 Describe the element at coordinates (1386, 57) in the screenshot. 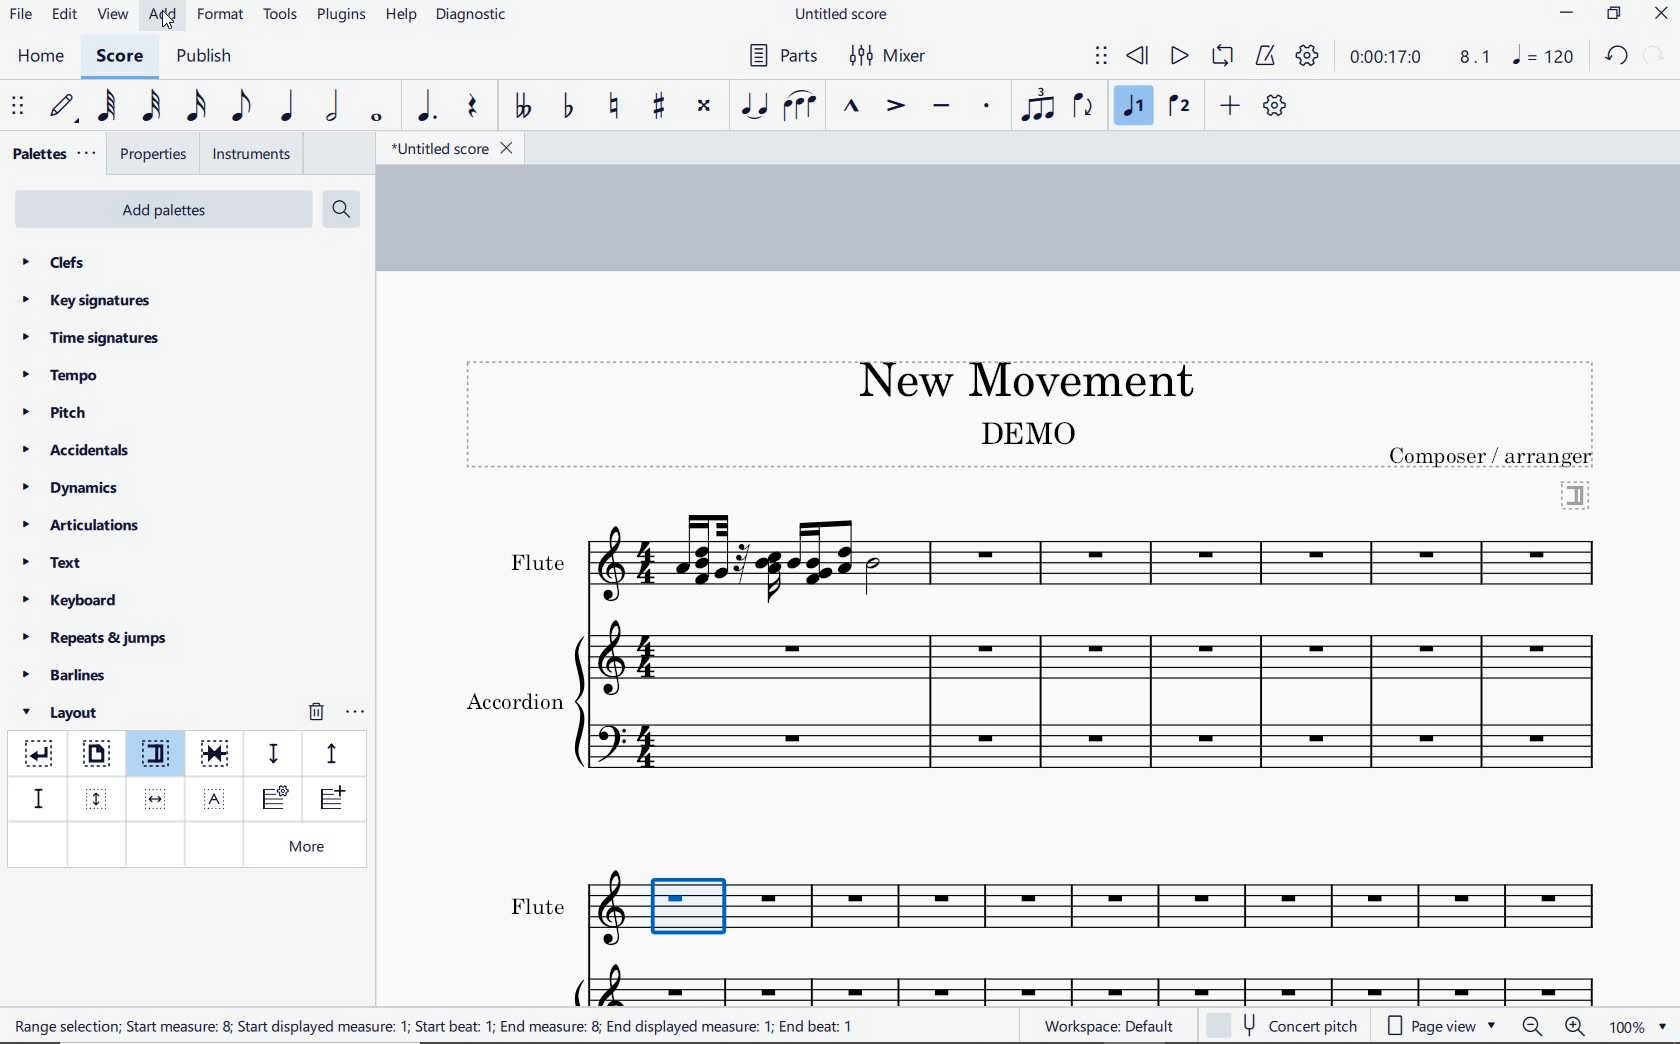

I see `playback time` at that location.